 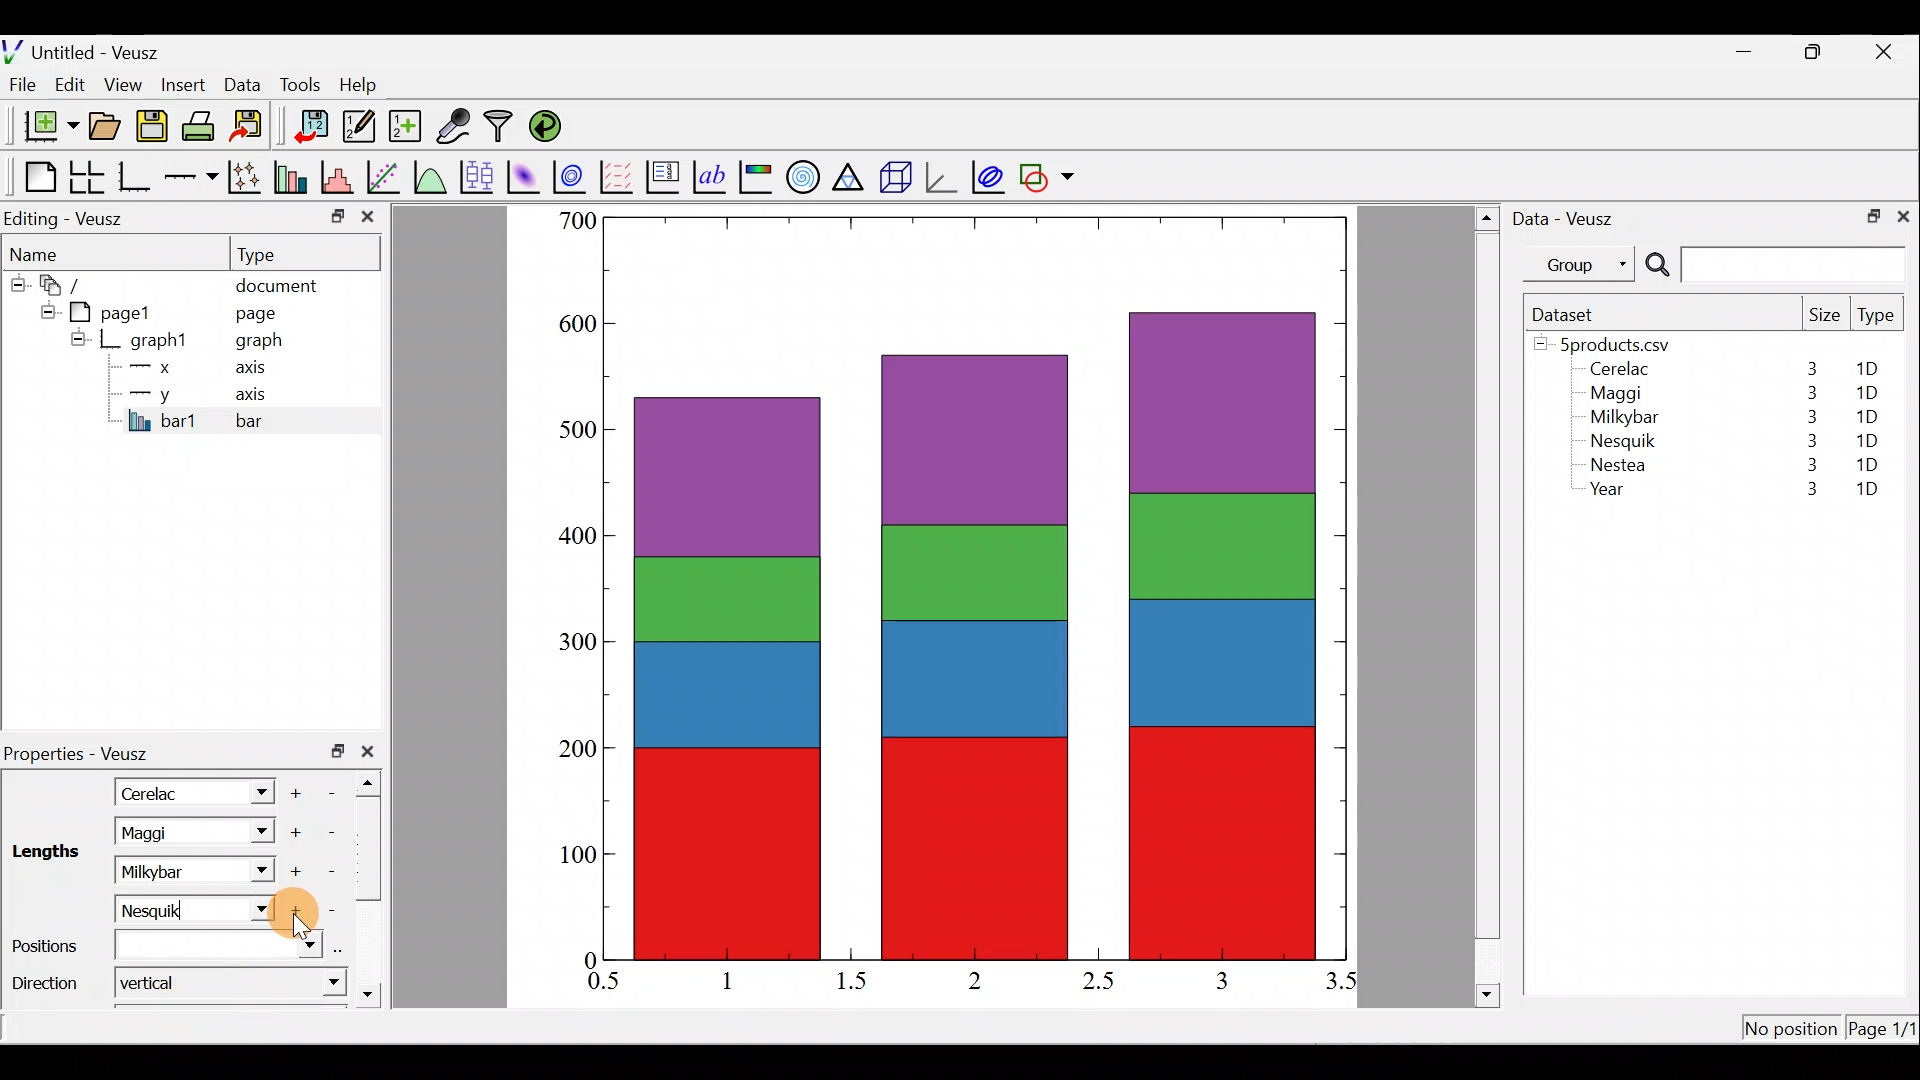 I want to click on Lengths, so click(x=44, y=855).